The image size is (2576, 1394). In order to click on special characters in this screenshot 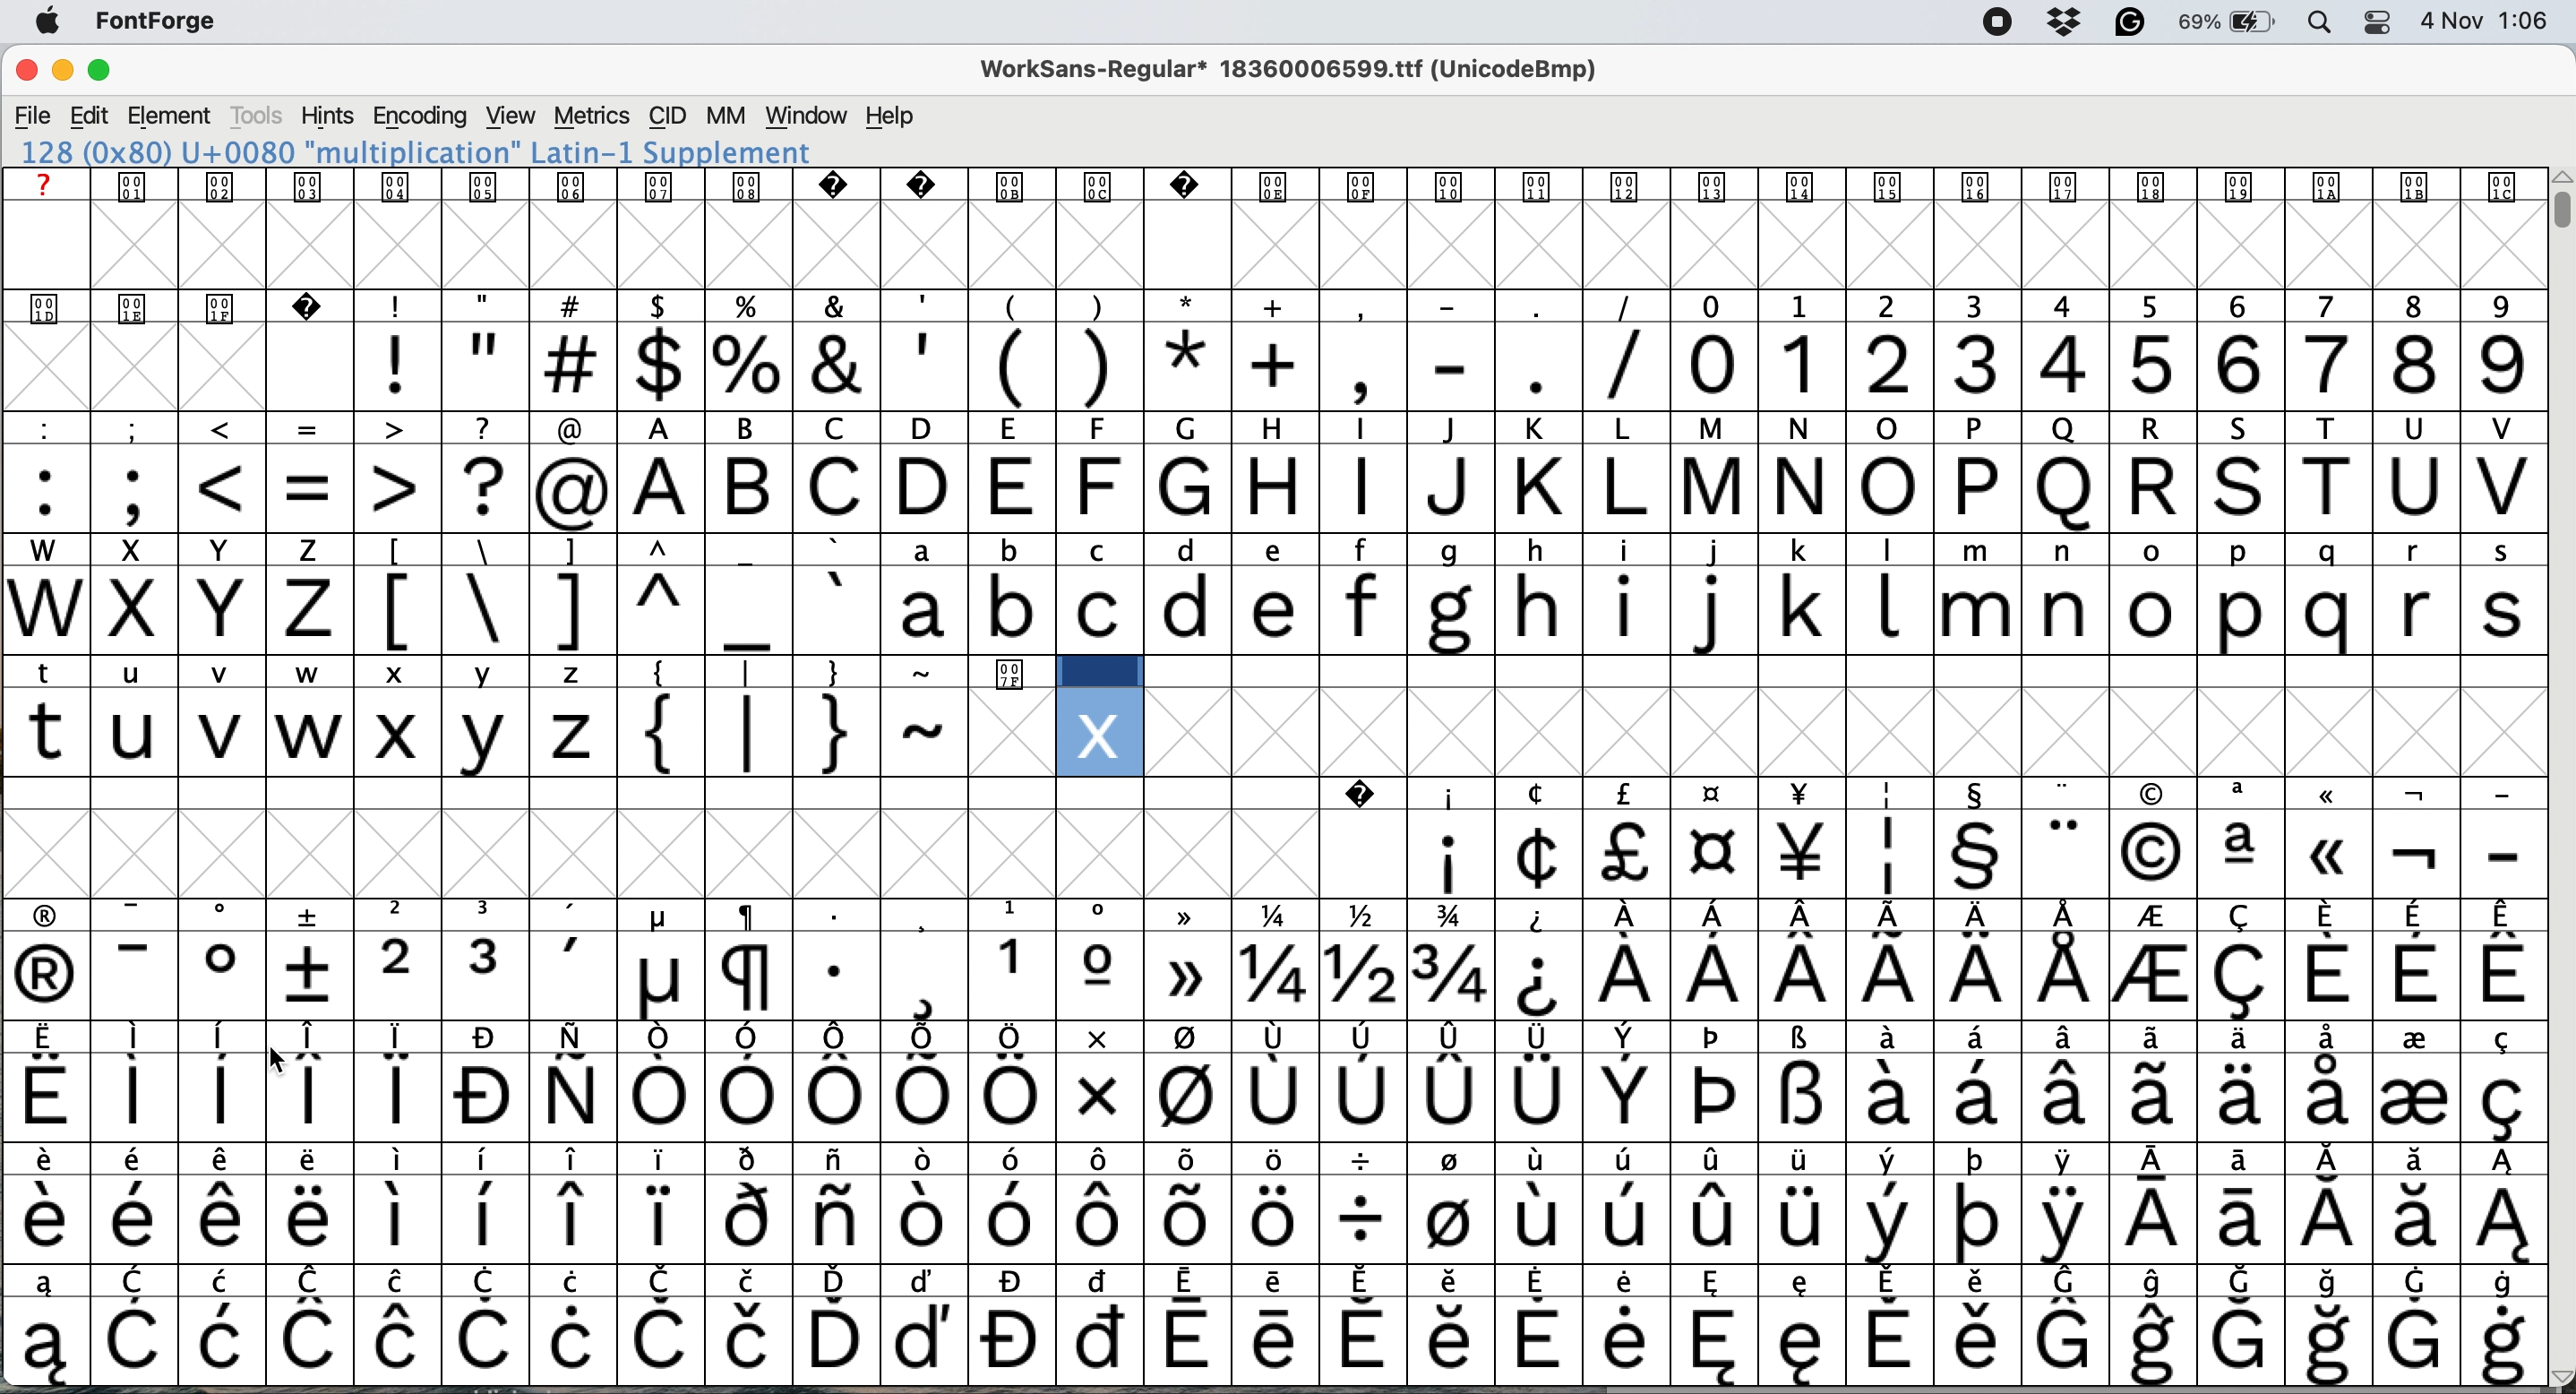, I will do `click(1274, 1161)`.